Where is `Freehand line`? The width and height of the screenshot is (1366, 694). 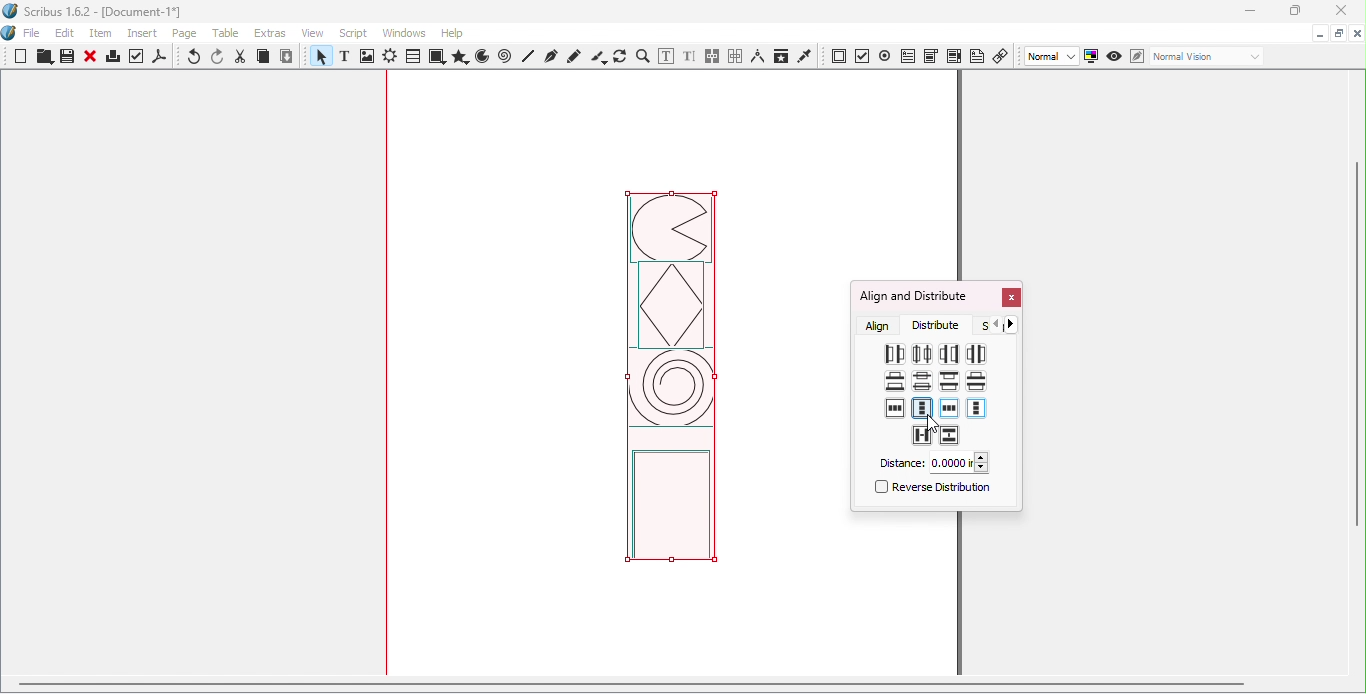
Freehand line is located at coordinates (575, 56).